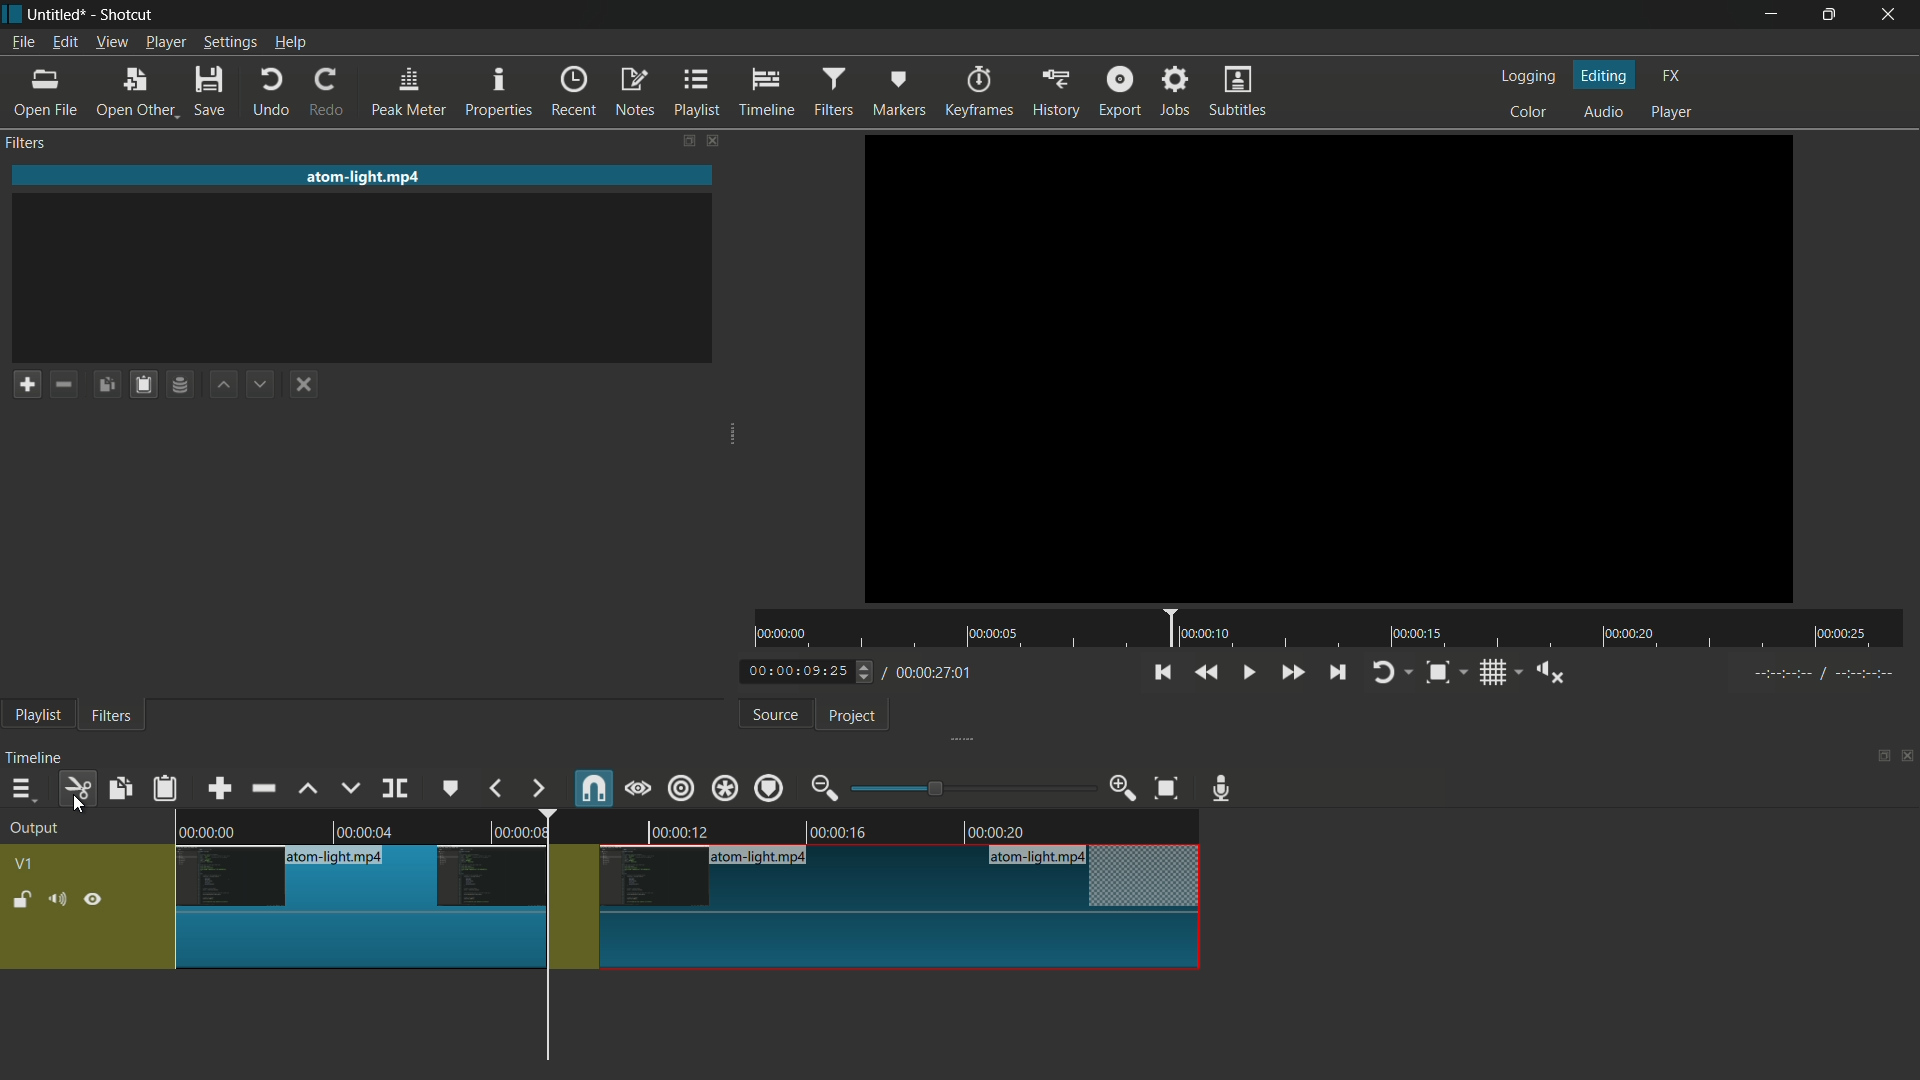  What do you see at coordinates (185, 386) in the screenshot?
I see `save filter set` at bounding box center [185, 386].